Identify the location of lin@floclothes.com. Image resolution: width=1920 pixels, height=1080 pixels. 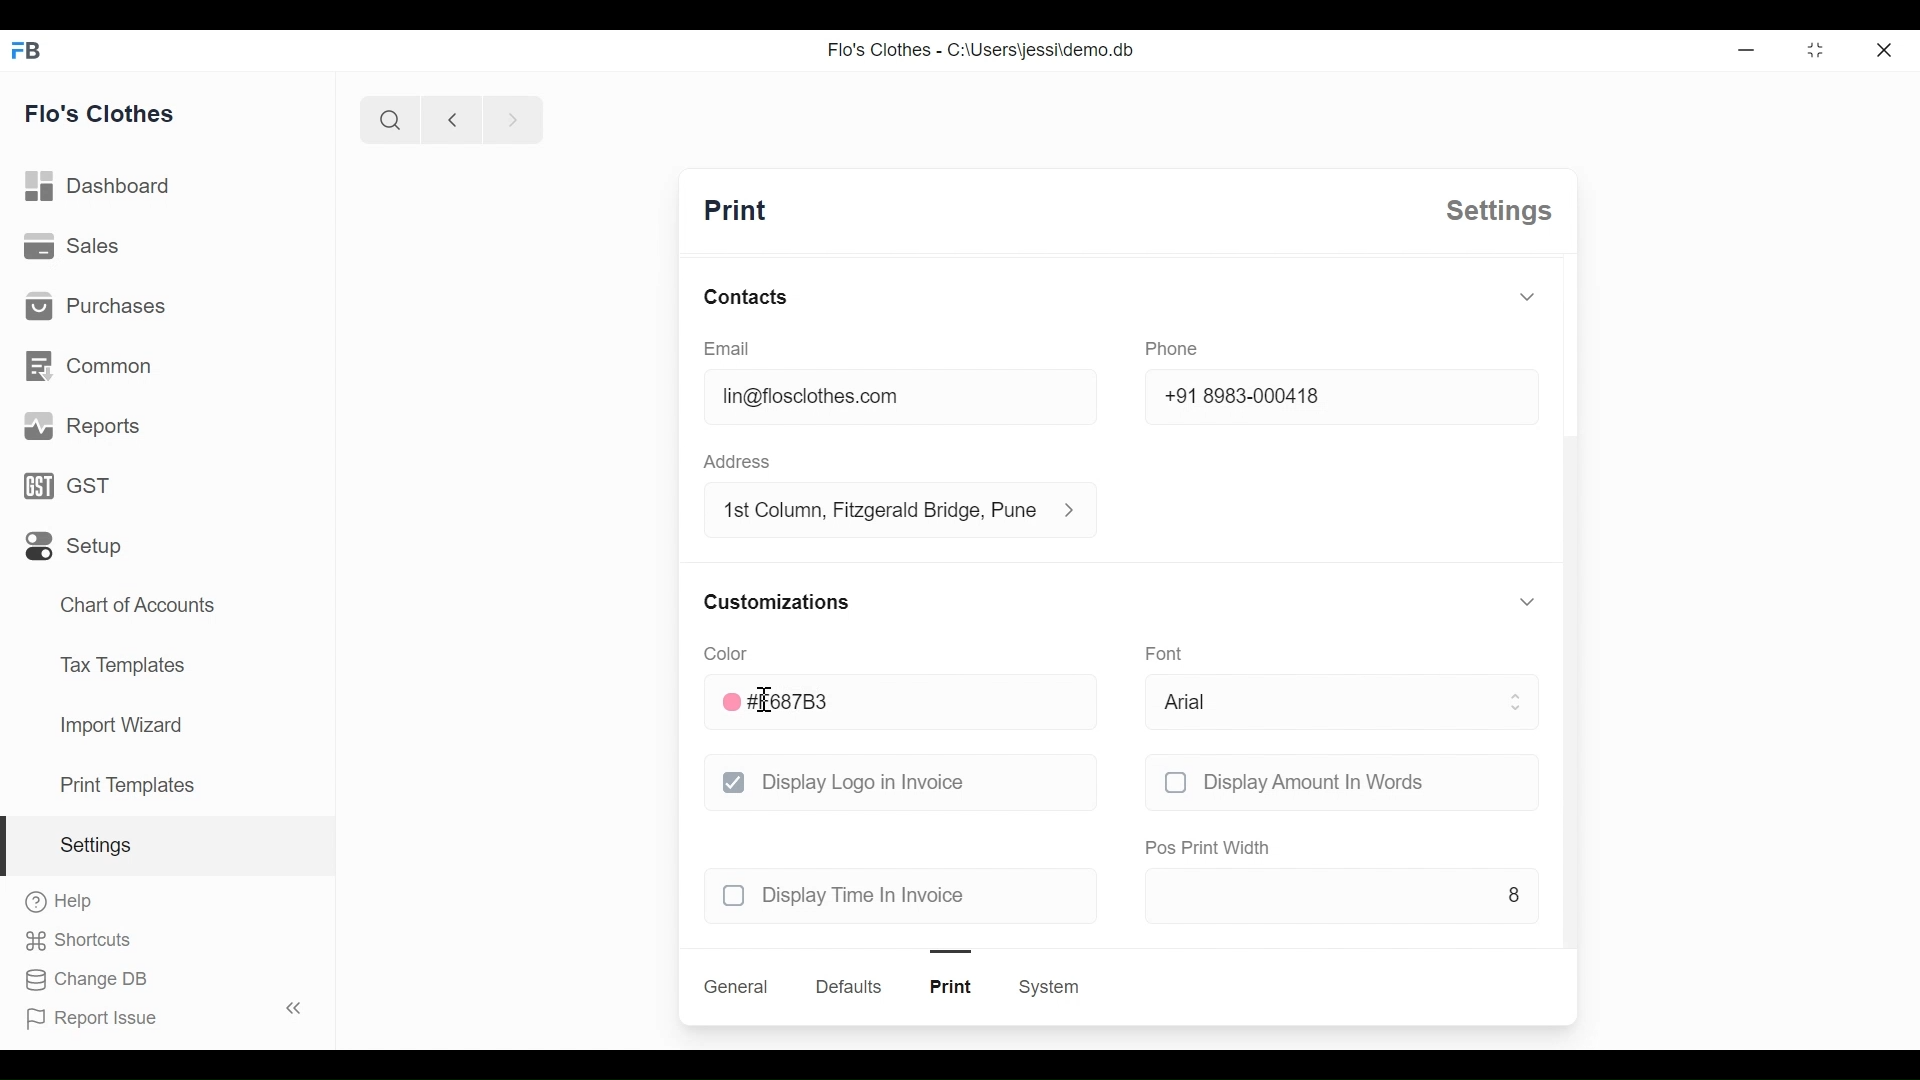
(902, 396).